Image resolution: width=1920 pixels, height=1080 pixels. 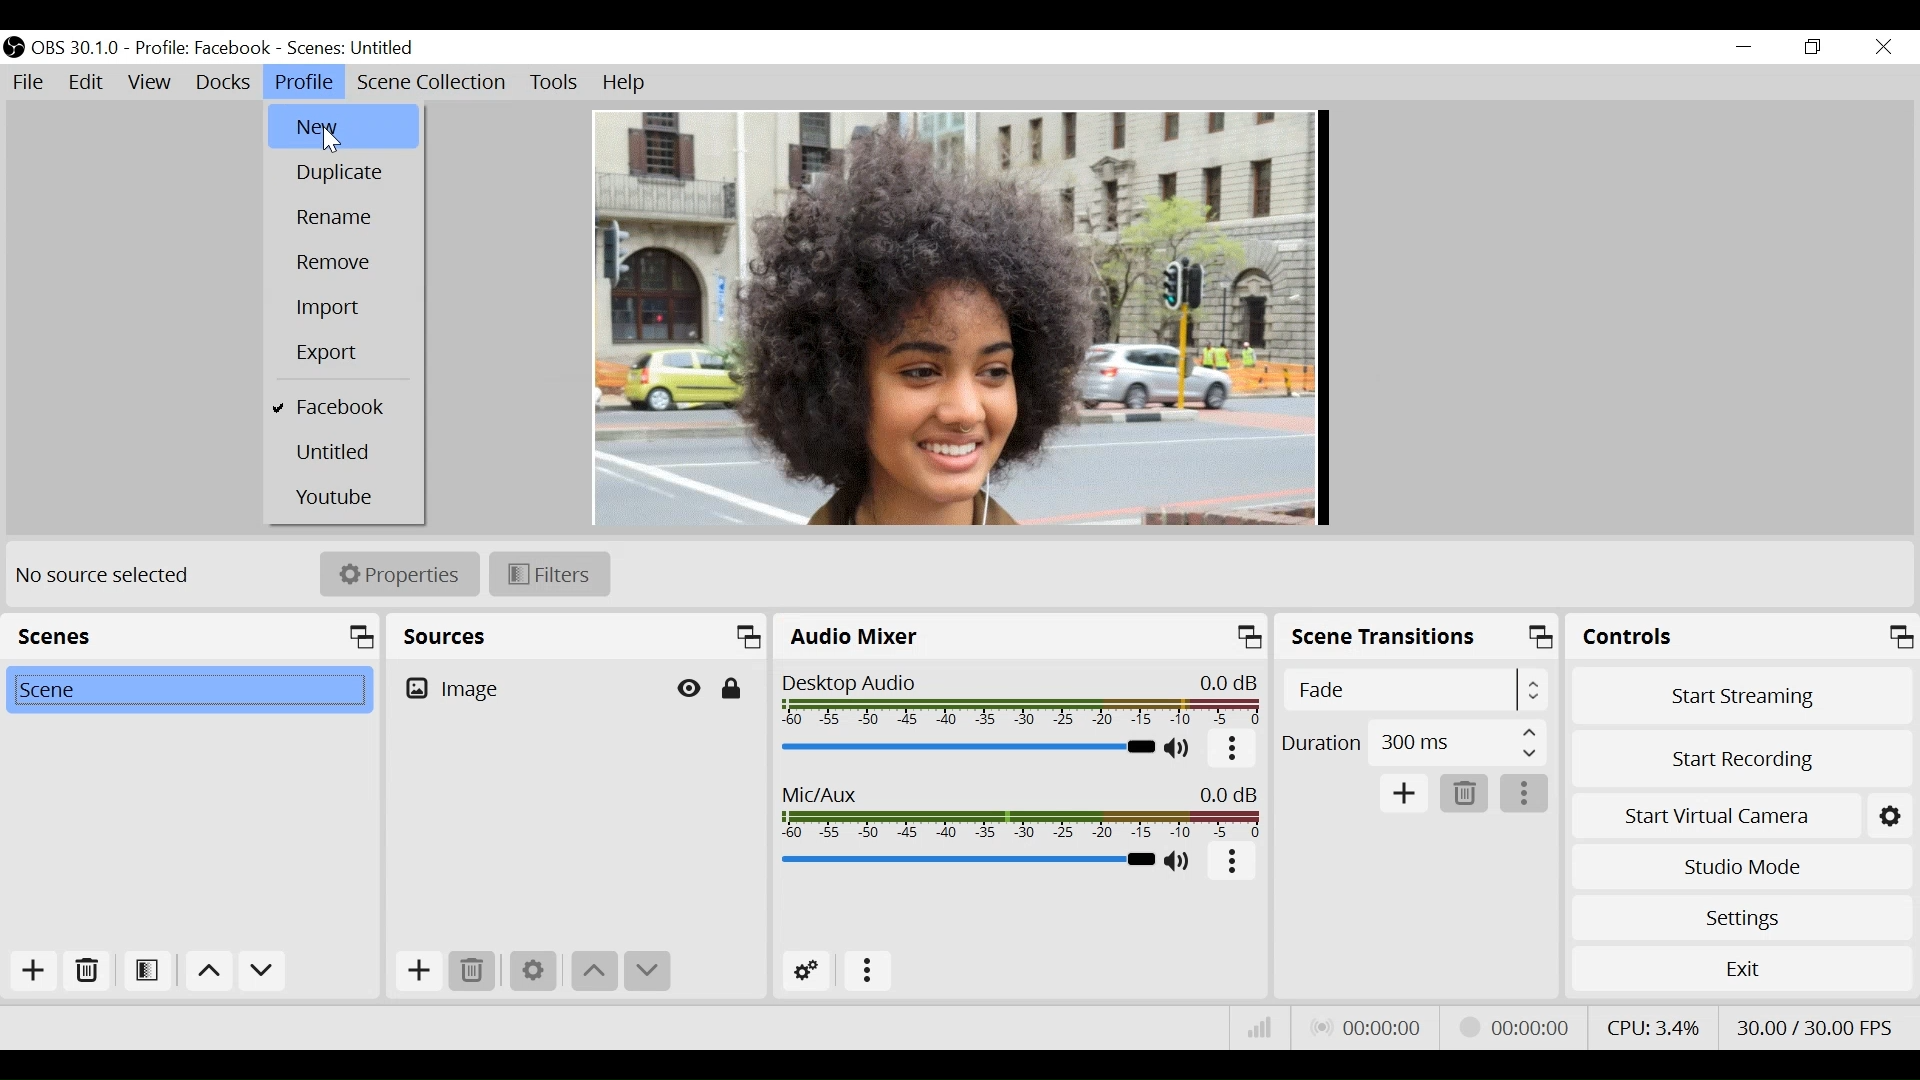 What do you see at coordinates (1741, 918) in the screenshot?
I see `Settings ` at bounding box center [1741, 918].